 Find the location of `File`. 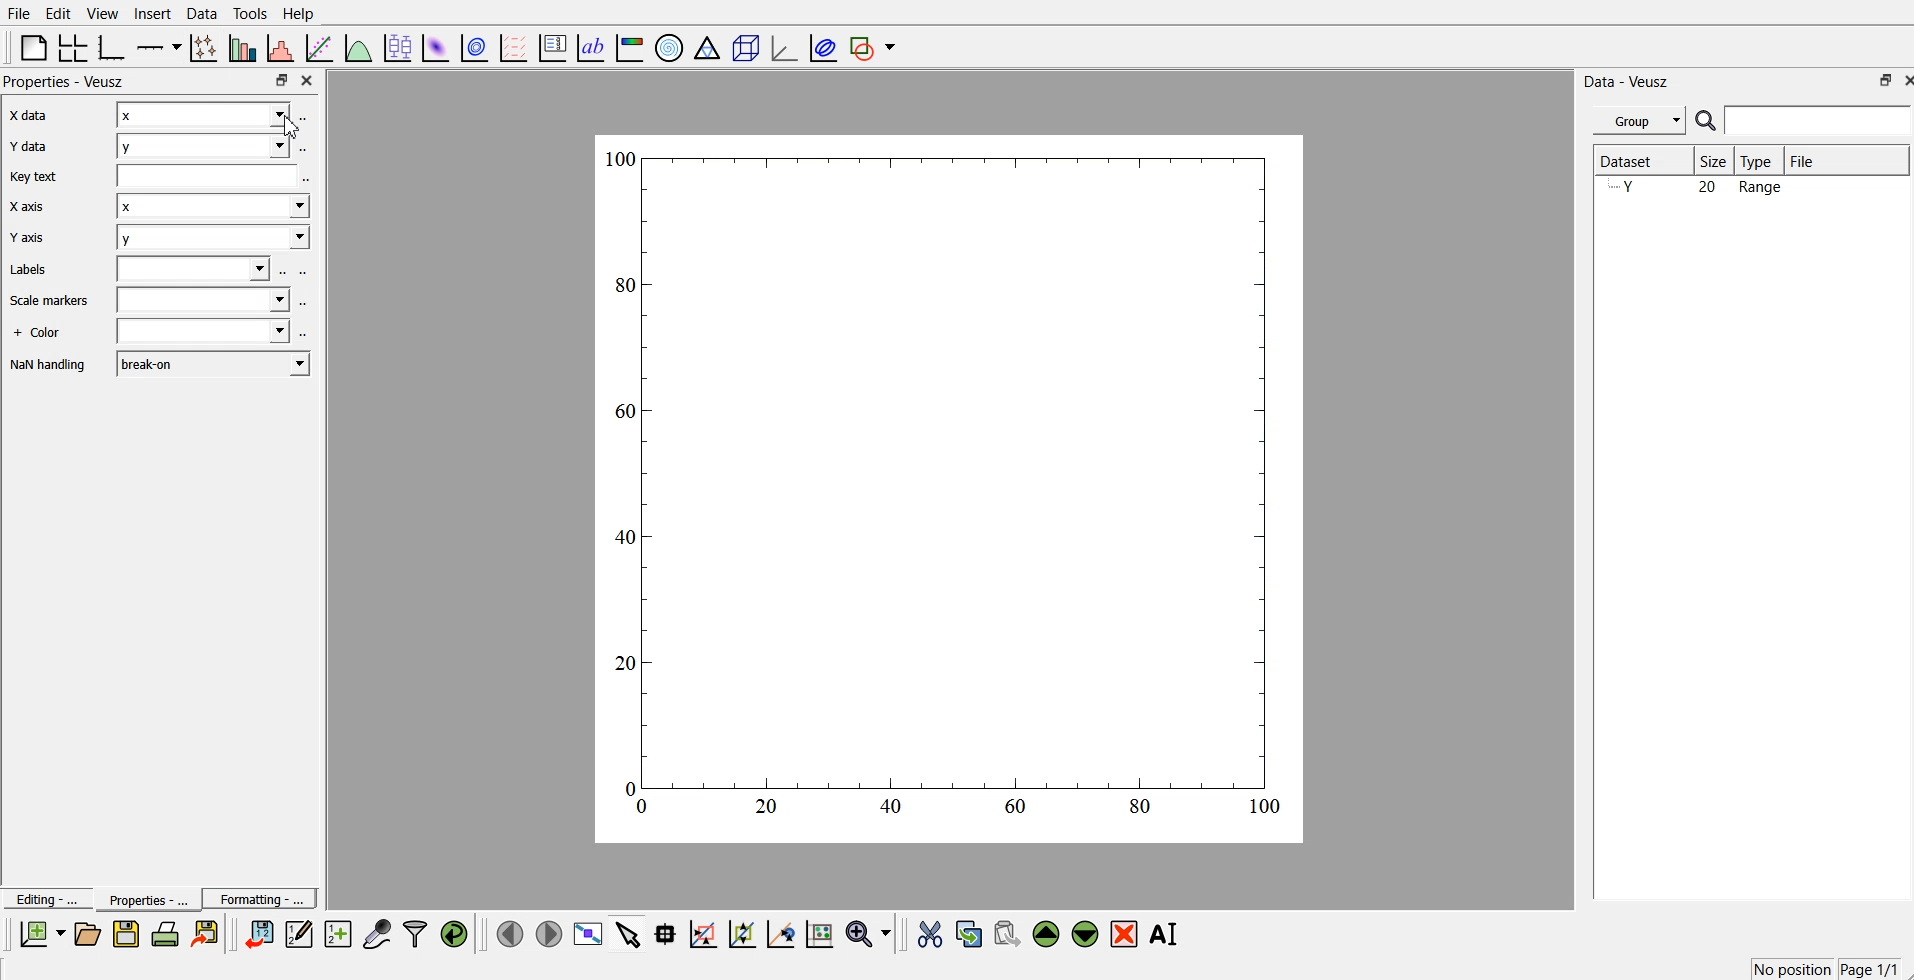

File is located at coordinates (1847, 160).